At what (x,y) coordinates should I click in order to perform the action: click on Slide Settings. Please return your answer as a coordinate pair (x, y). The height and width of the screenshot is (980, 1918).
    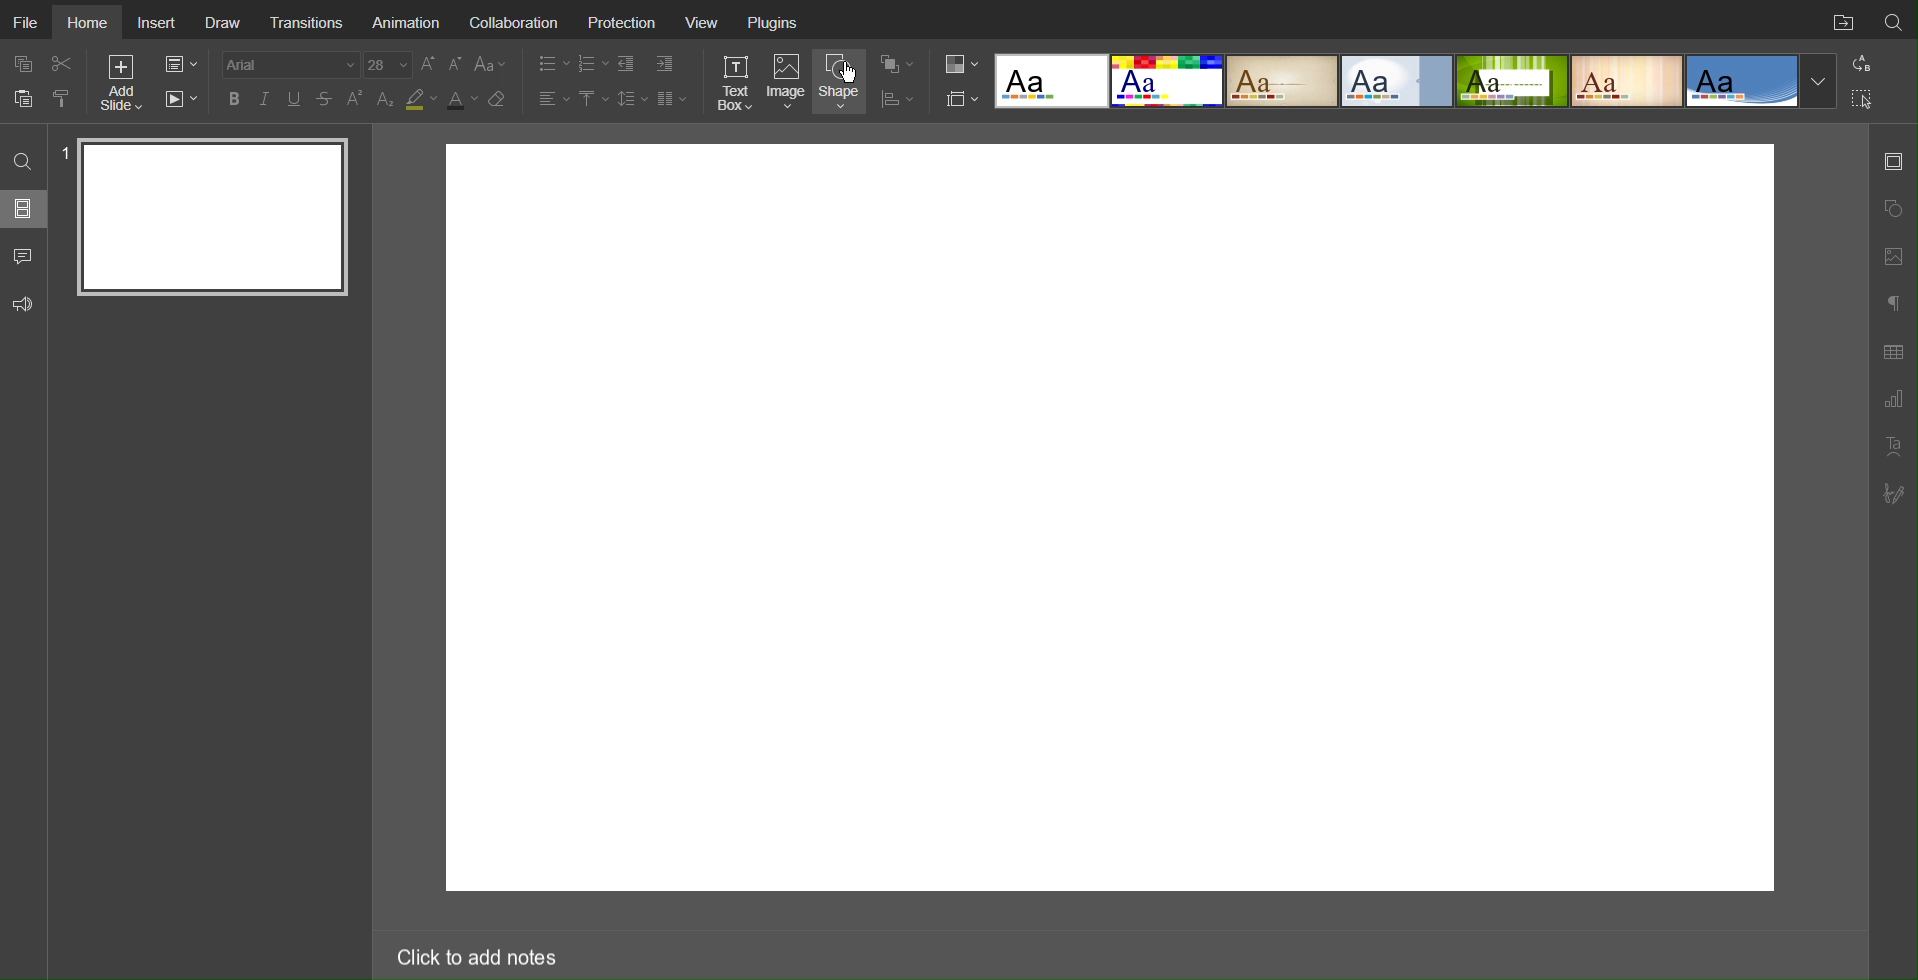
    Looking at the image, I should click on (958, 99).